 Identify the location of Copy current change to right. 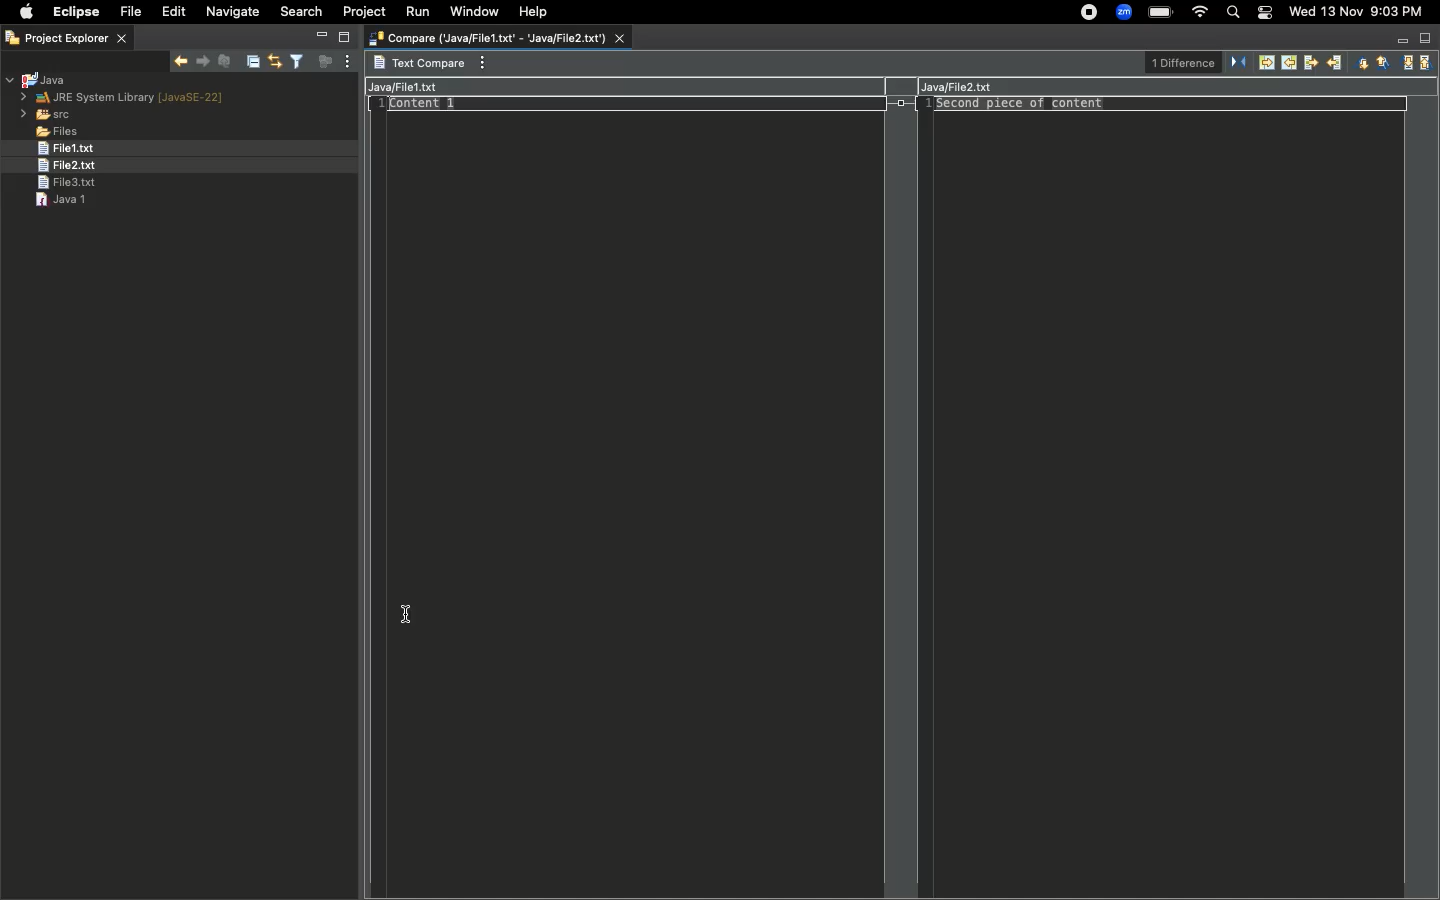
(1312, 62).